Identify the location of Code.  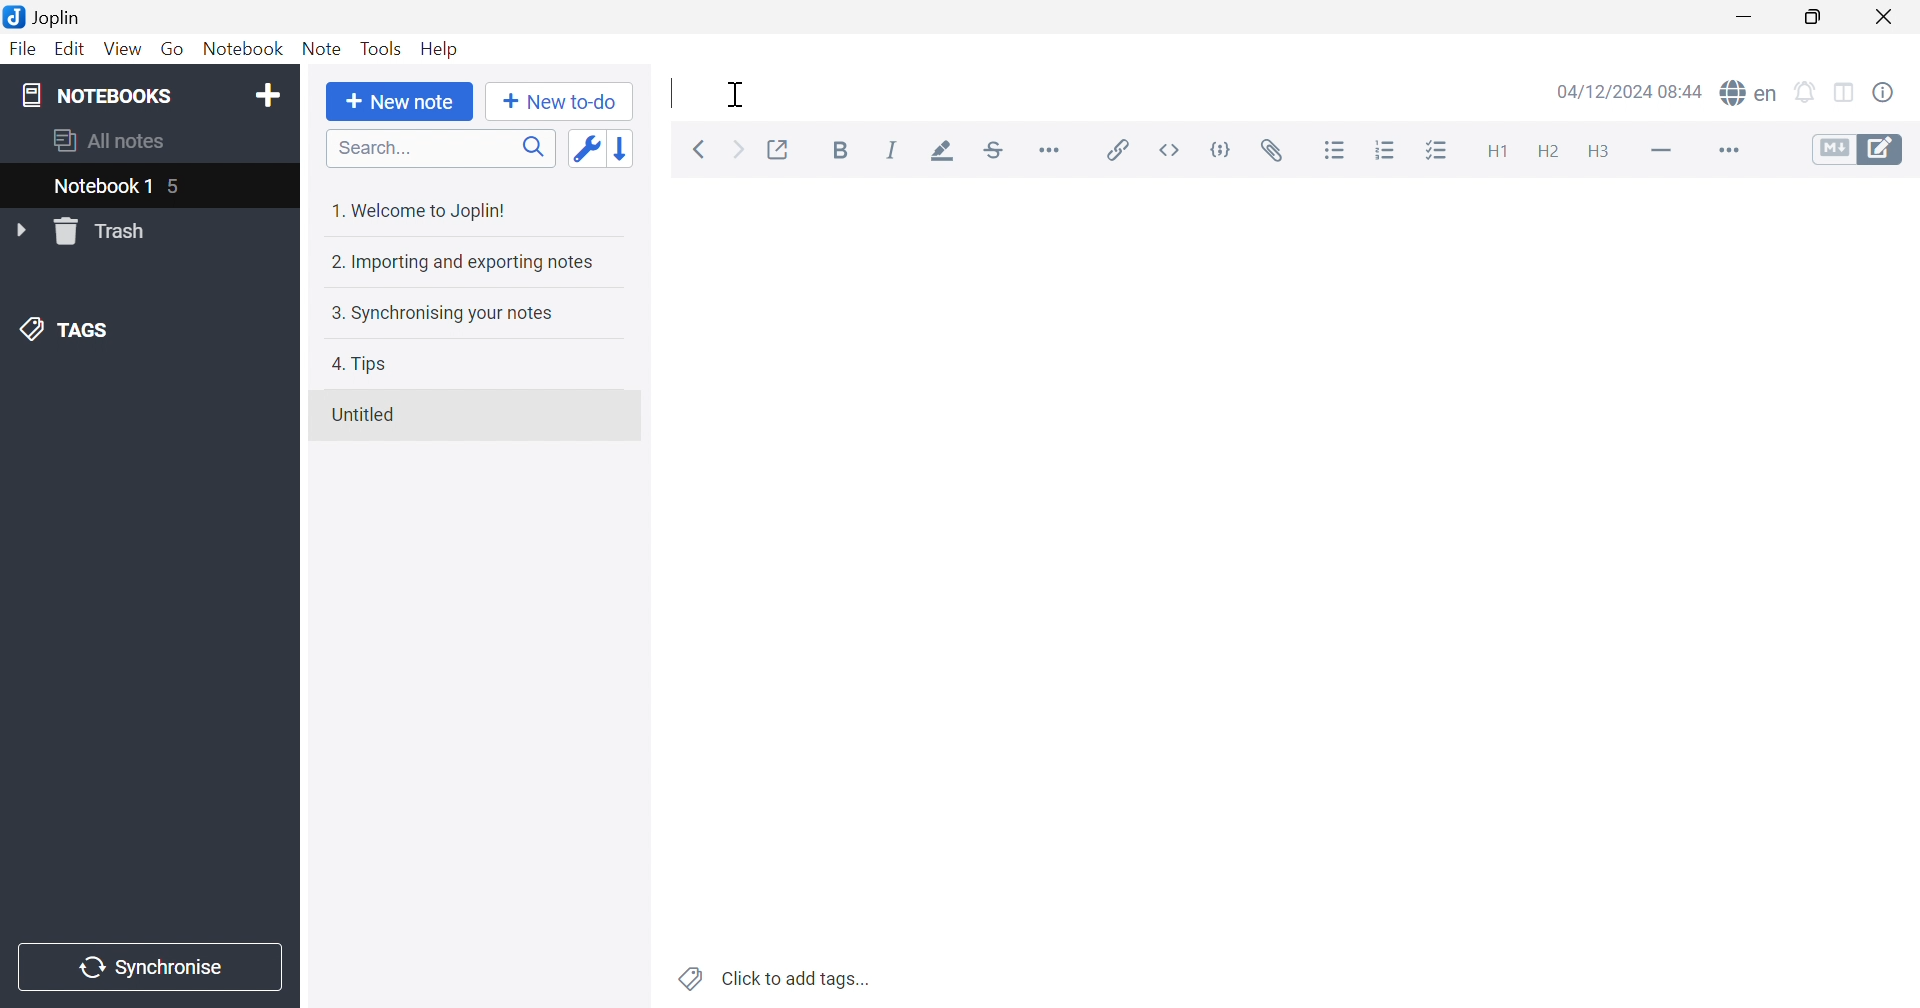
(1219, 152).